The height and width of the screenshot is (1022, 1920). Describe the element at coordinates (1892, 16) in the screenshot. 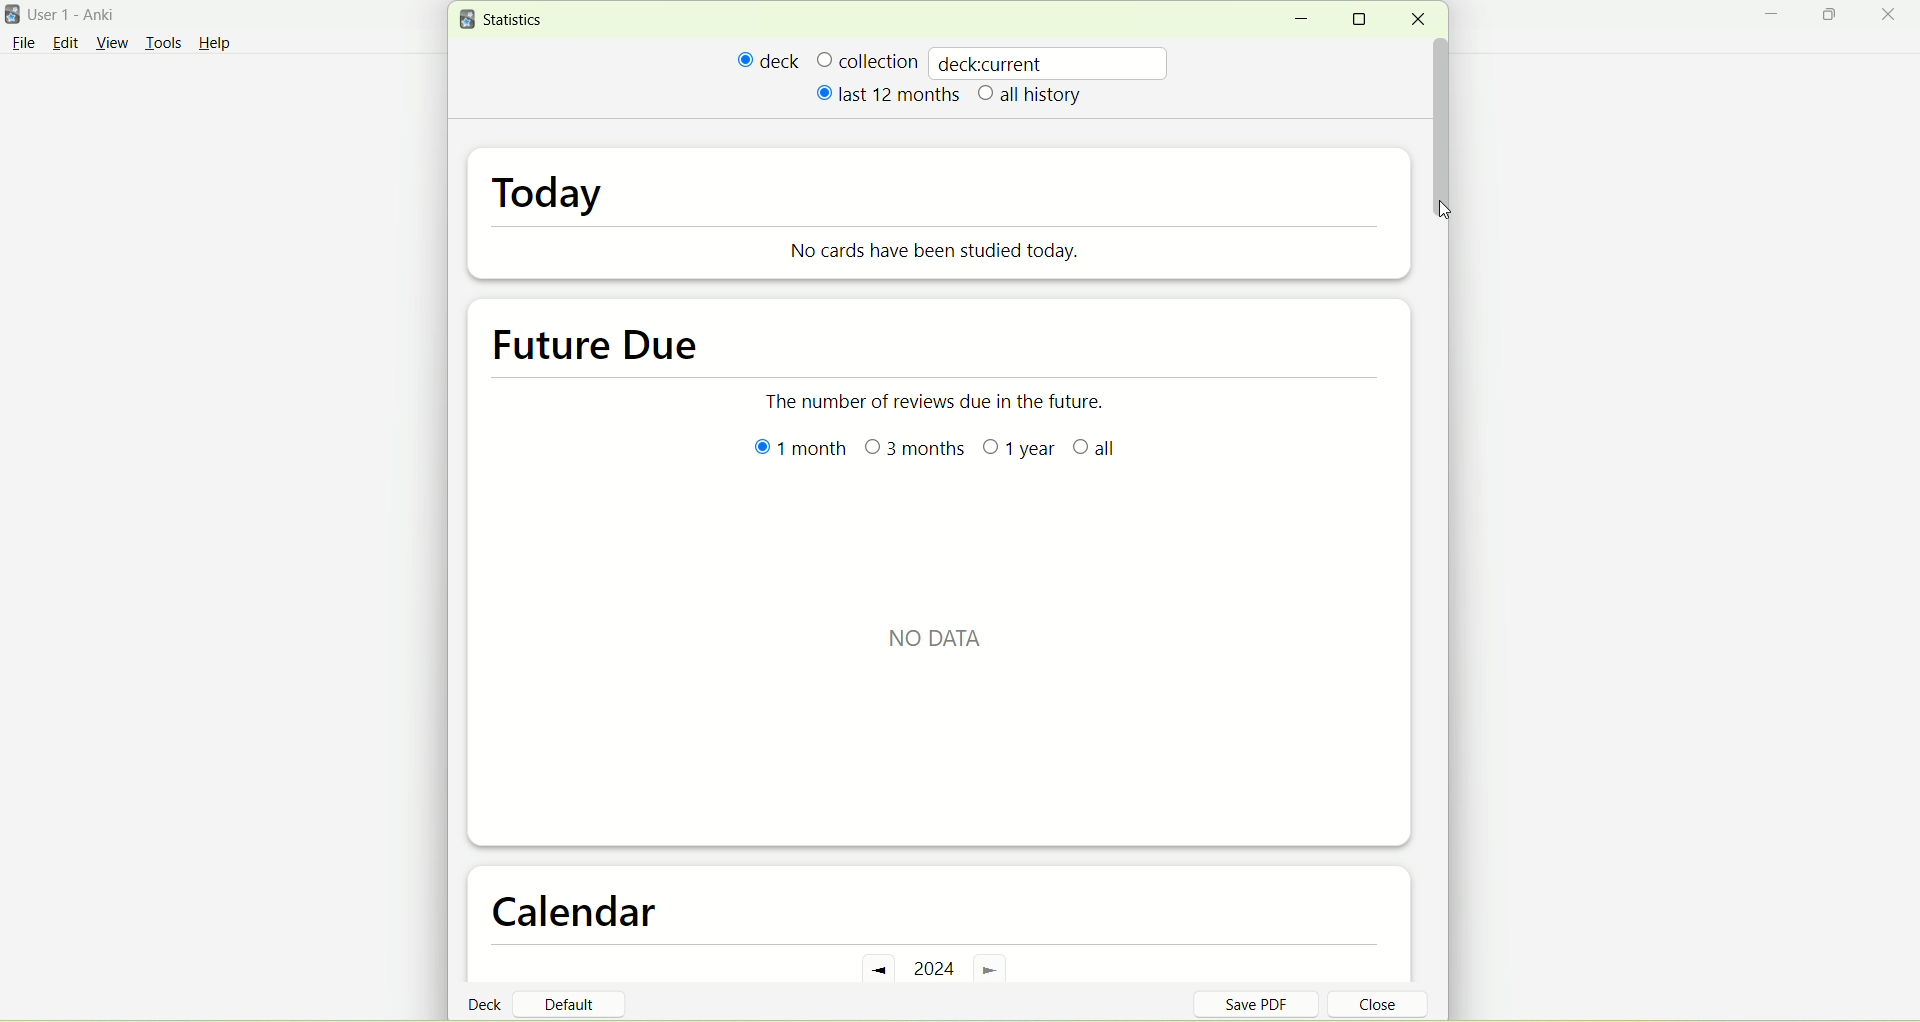

I see `close` at that location.